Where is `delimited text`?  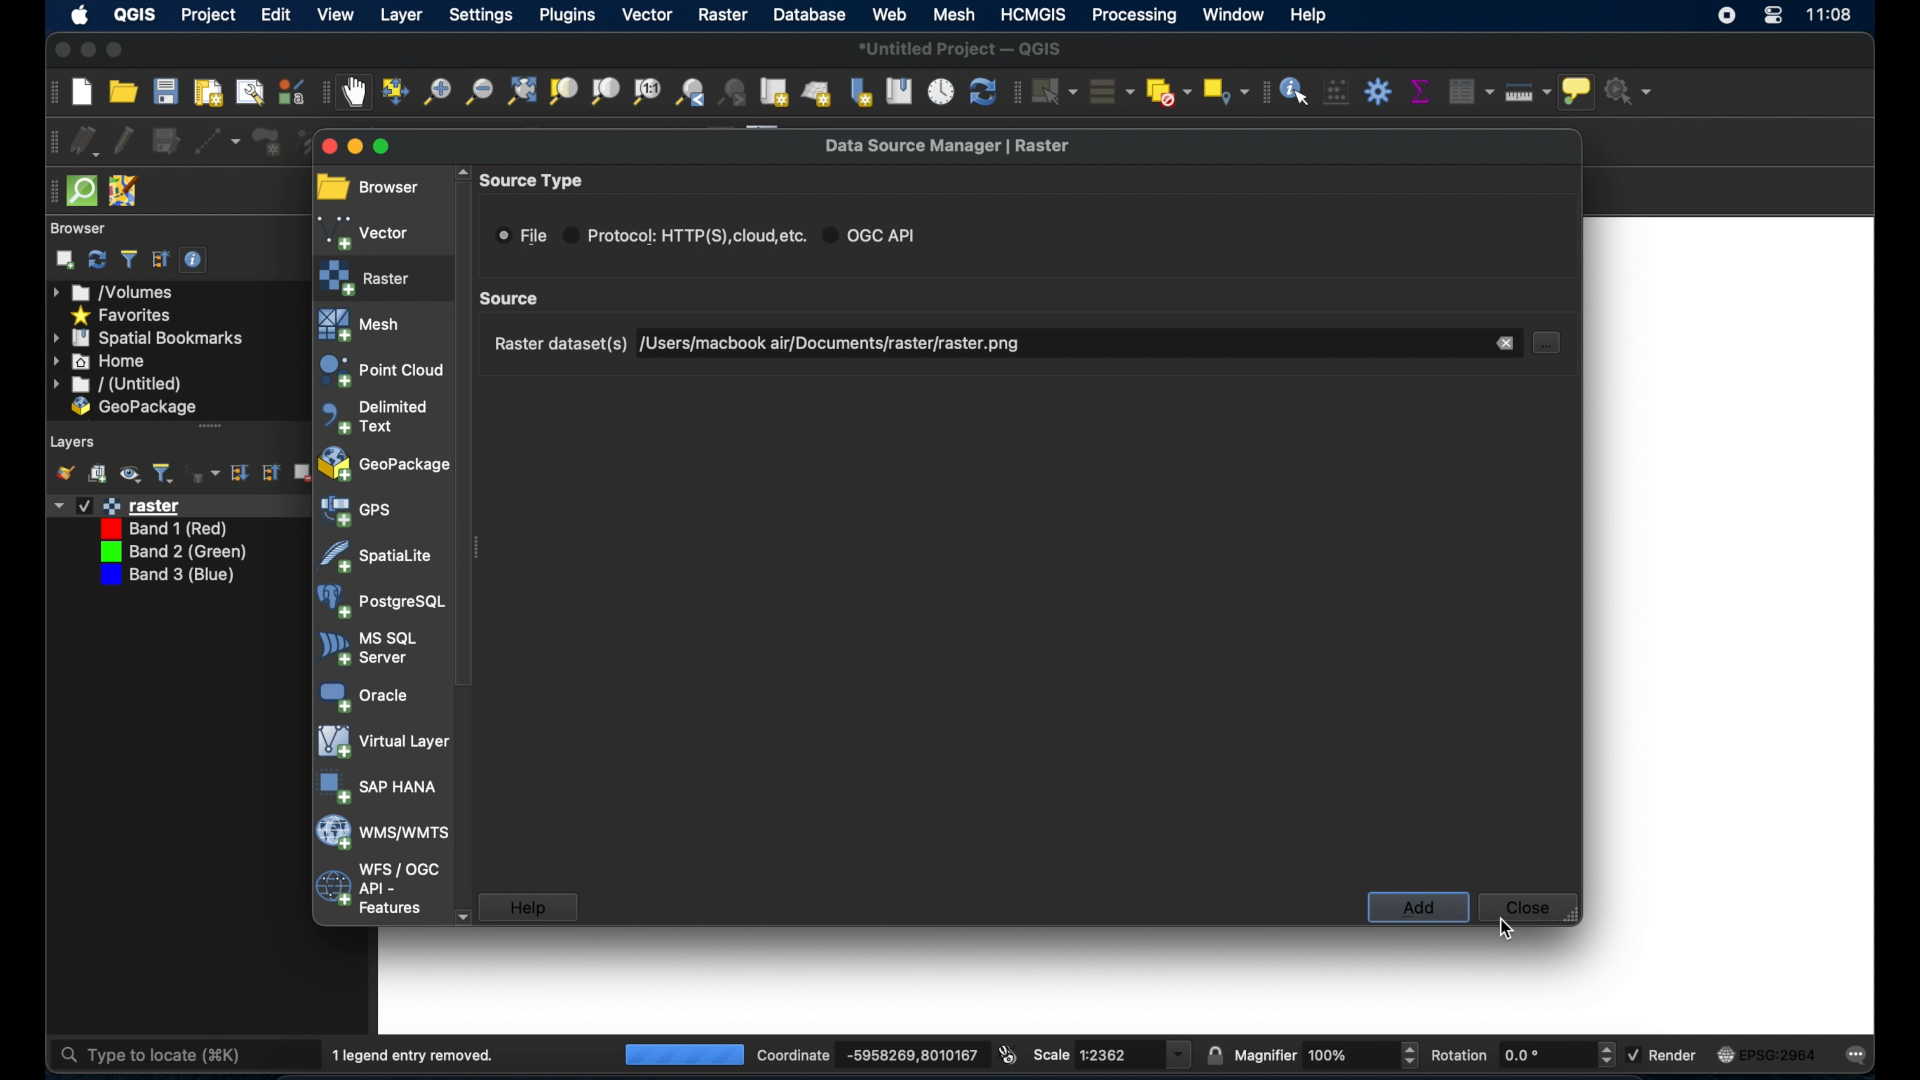
delimited text is located at coordinates (375, 418).